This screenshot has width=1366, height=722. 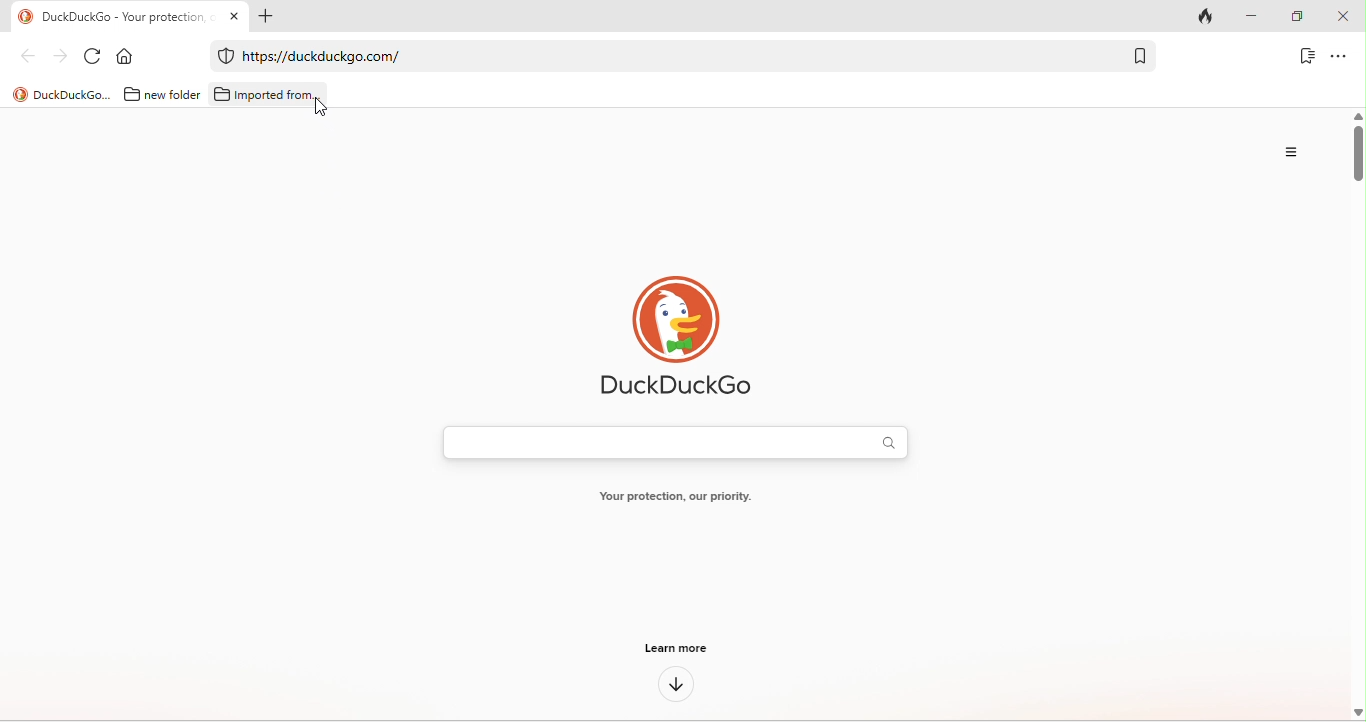 I want to click on bookmark, so click(x=1138, y=54).